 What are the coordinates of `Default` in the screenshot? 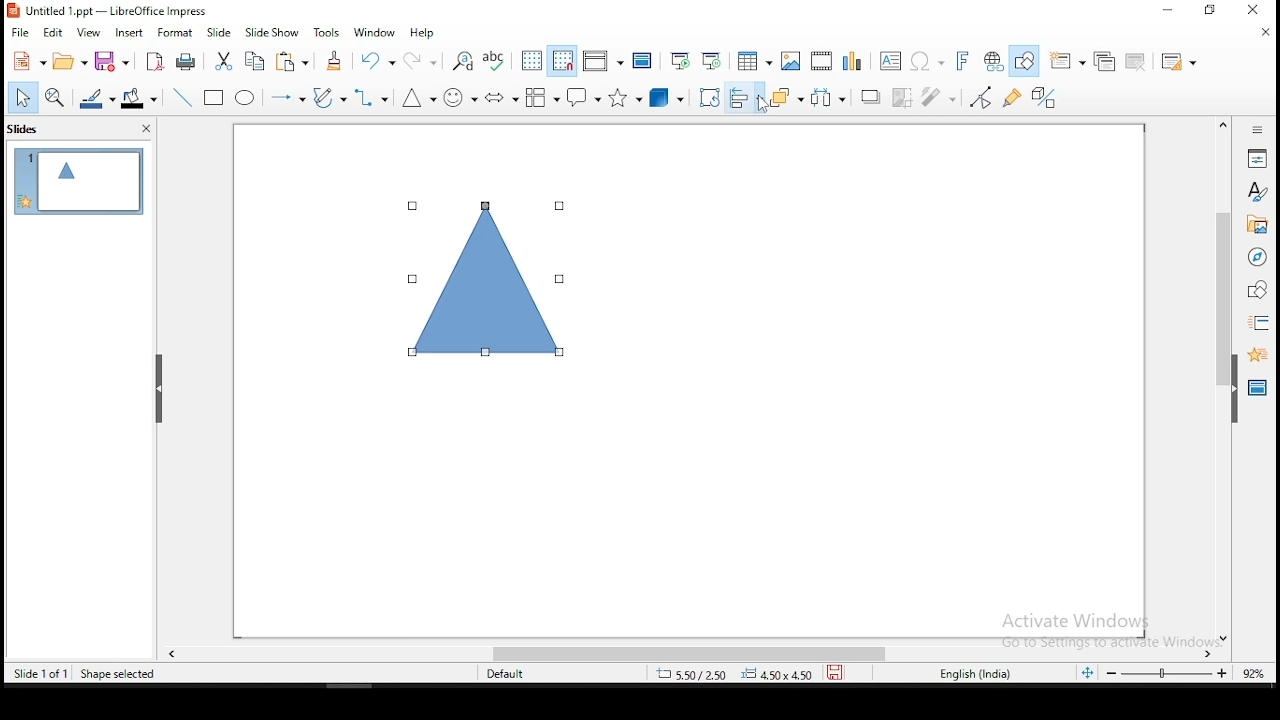 It's located at (514, 674).